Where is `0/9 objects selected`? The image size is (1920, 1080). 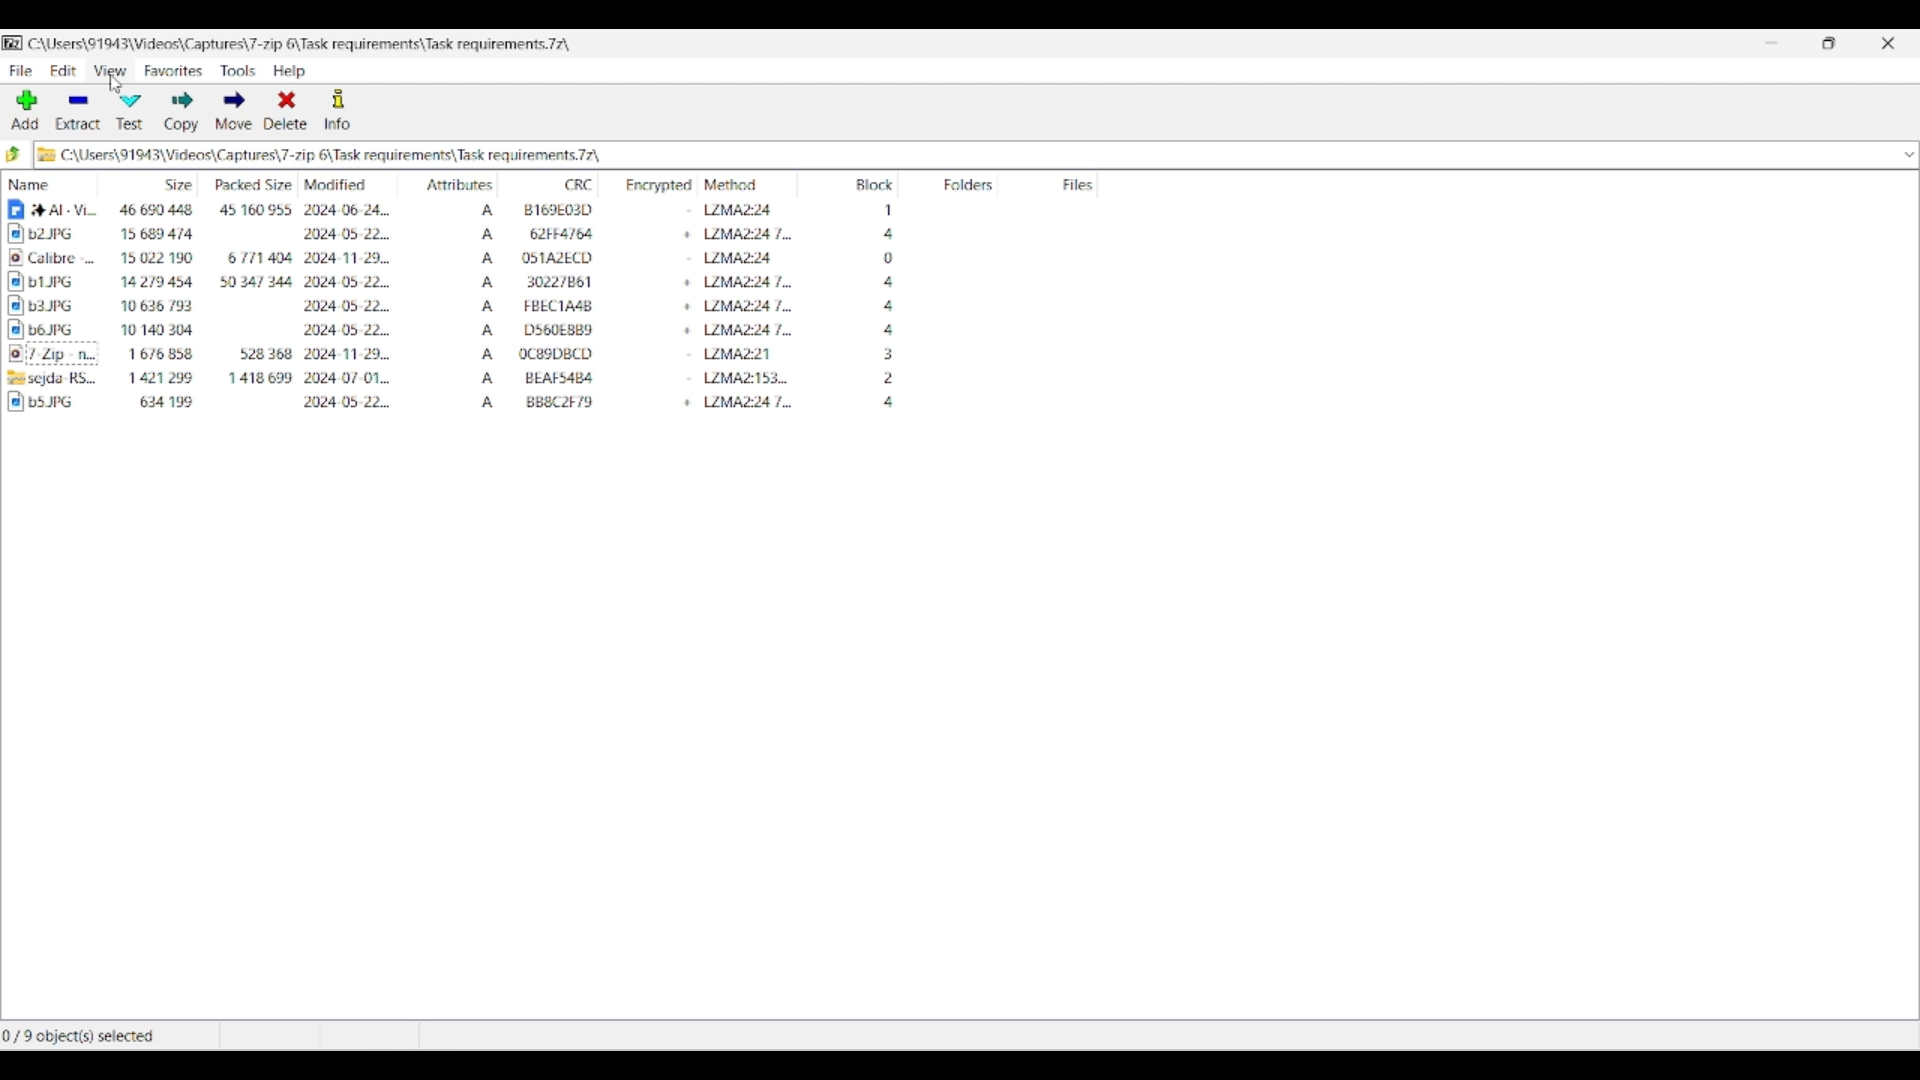 0/9 objects selected is located at coordinates (107, 1036).